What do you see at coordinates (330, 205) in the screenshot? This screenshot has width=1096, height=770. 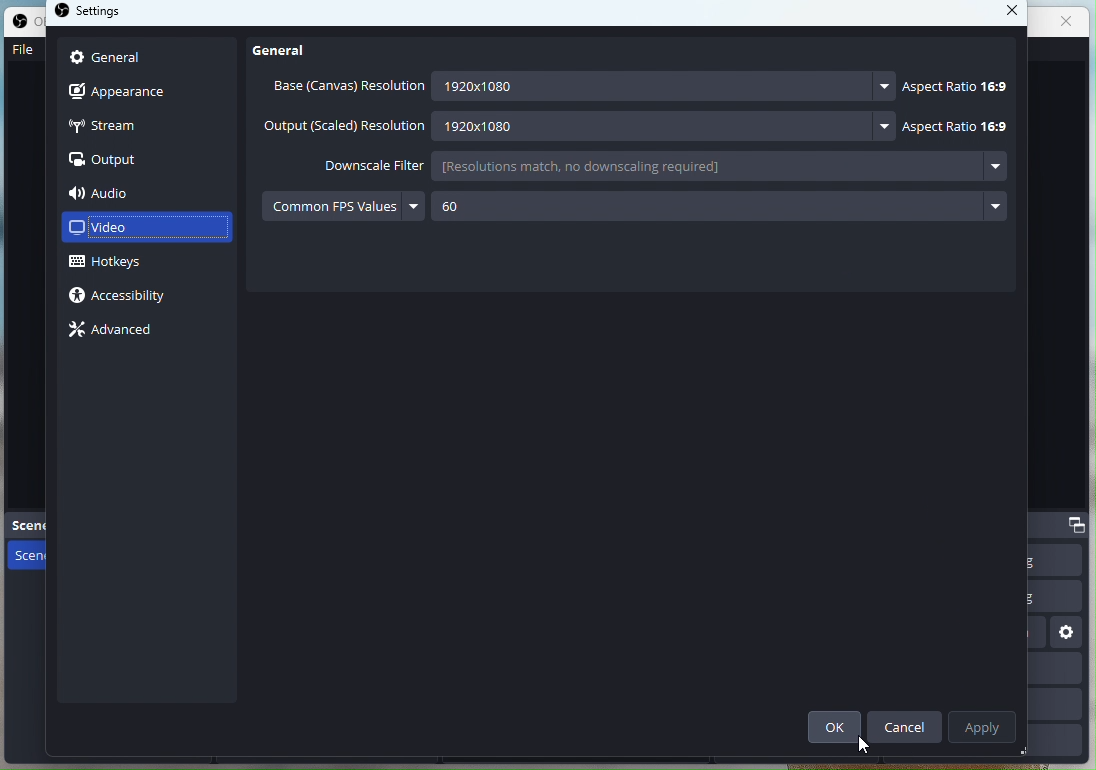 I see `Common FPS values` at bounding box center [330, 205].